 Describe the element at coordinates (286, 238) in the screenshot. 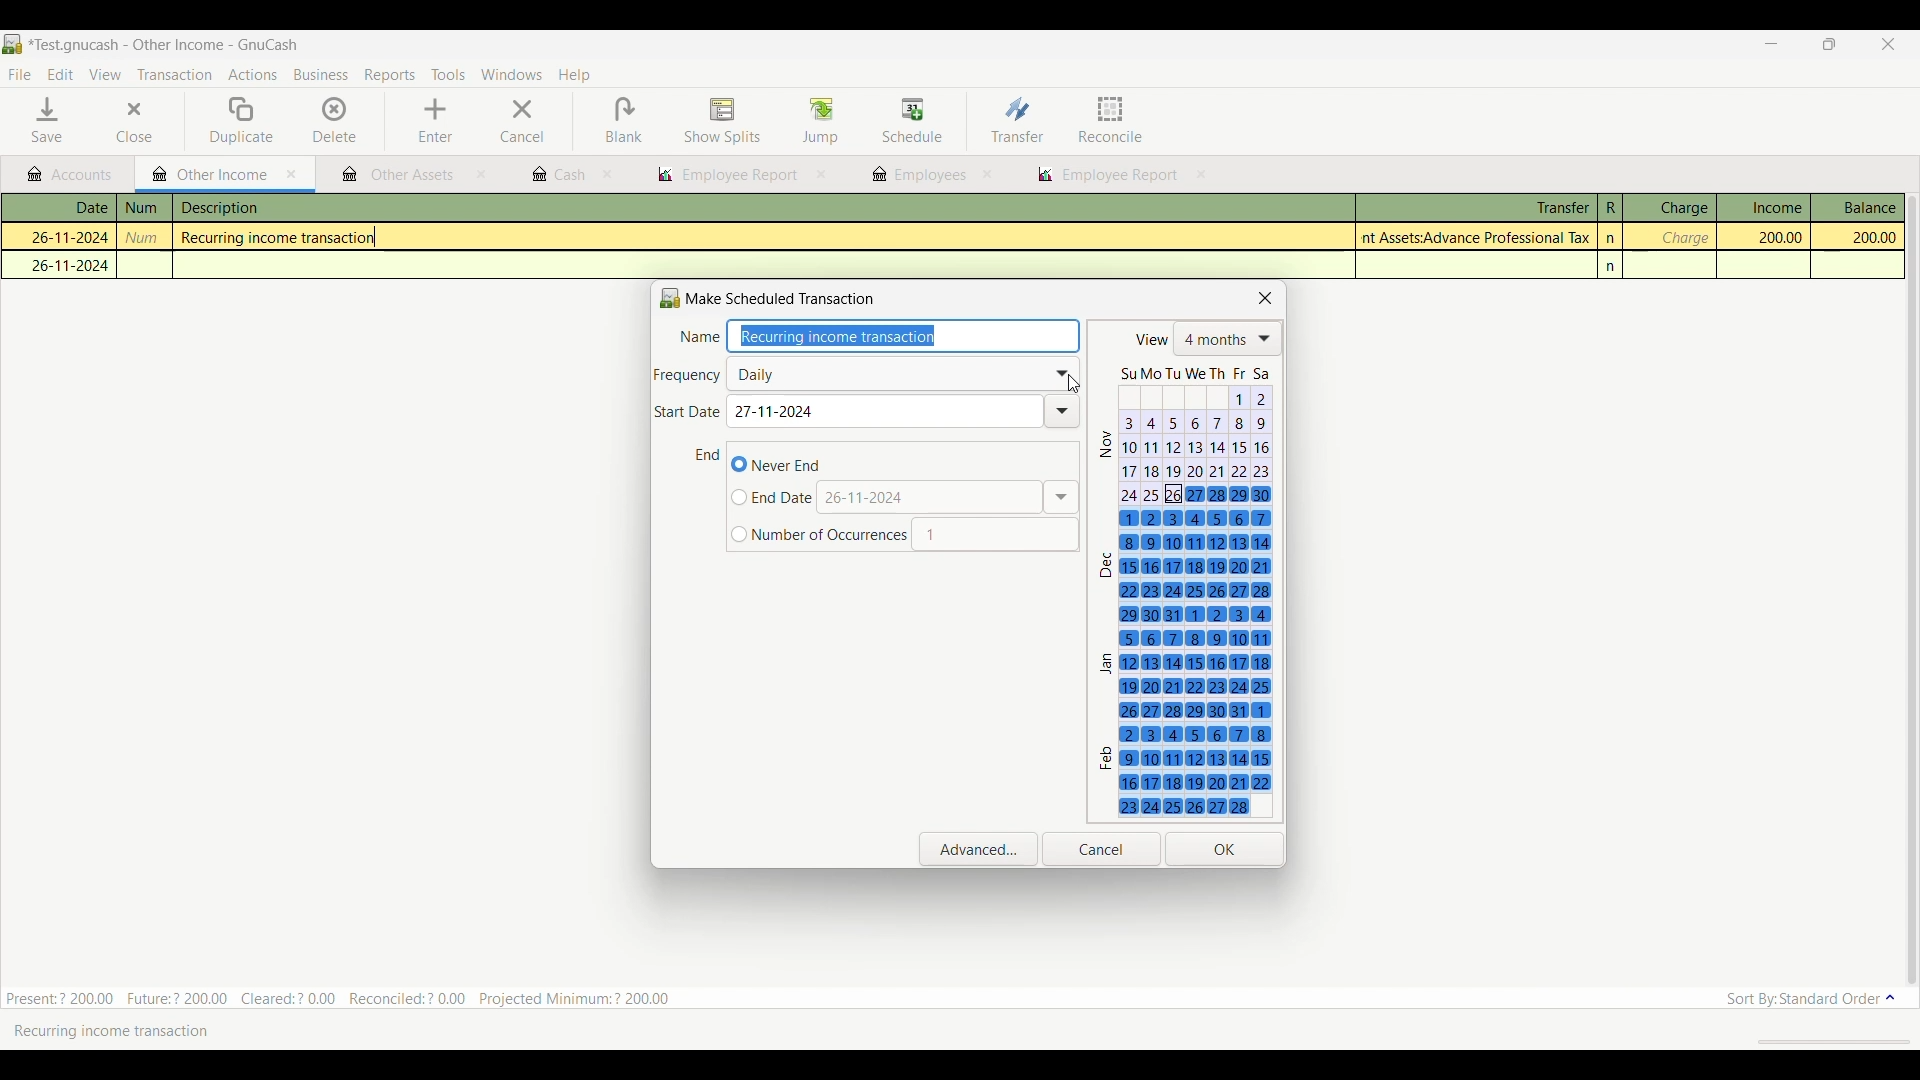

I see `Recurring income transaction` at that location.